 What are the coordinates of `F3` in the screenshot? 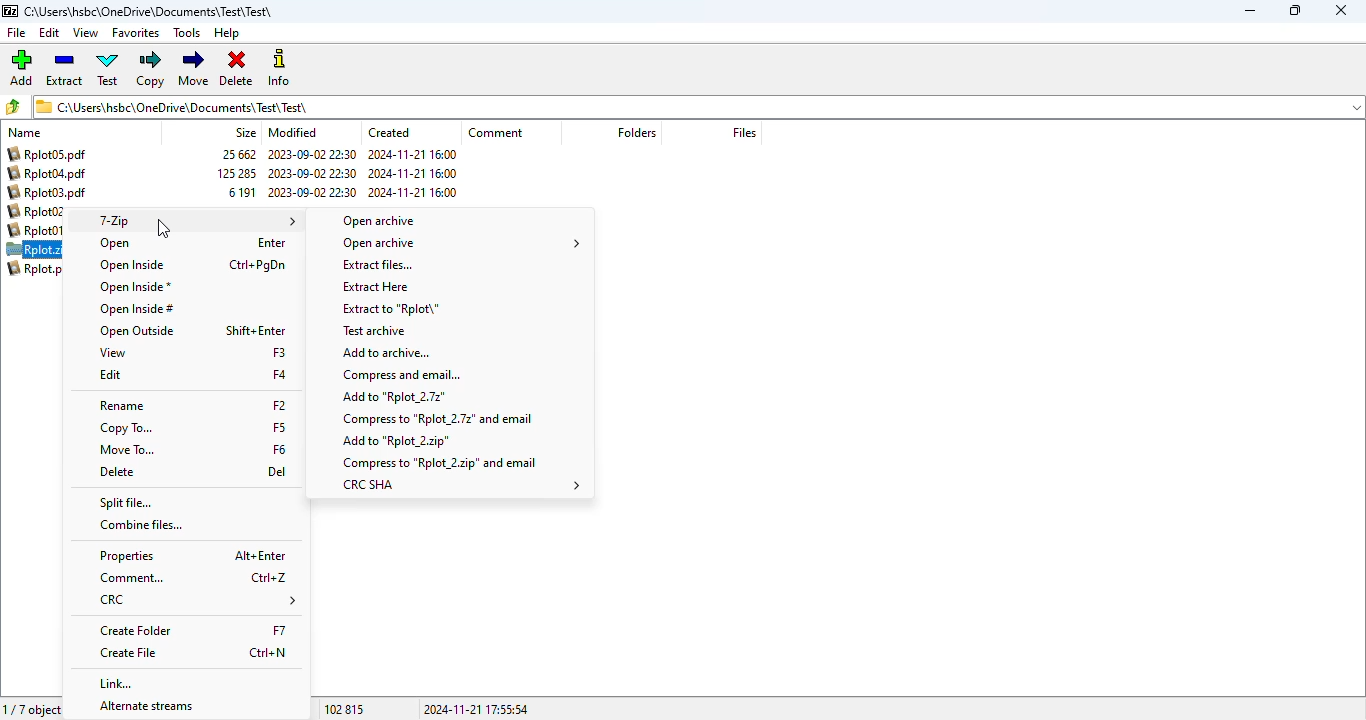 It's located at (279, 351).